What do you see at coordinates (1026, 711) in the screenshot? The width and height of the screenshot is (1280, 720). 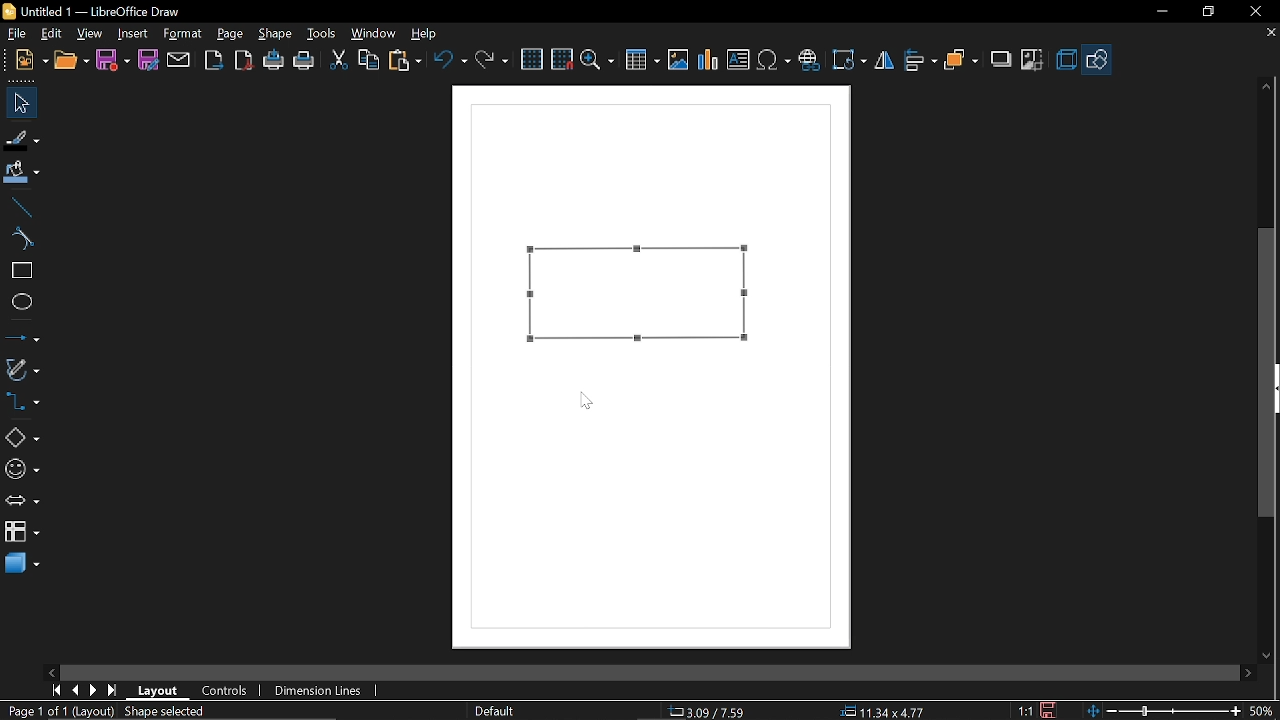 I see `Scaling factor (1:1)` at bounding box center [1026, 711].